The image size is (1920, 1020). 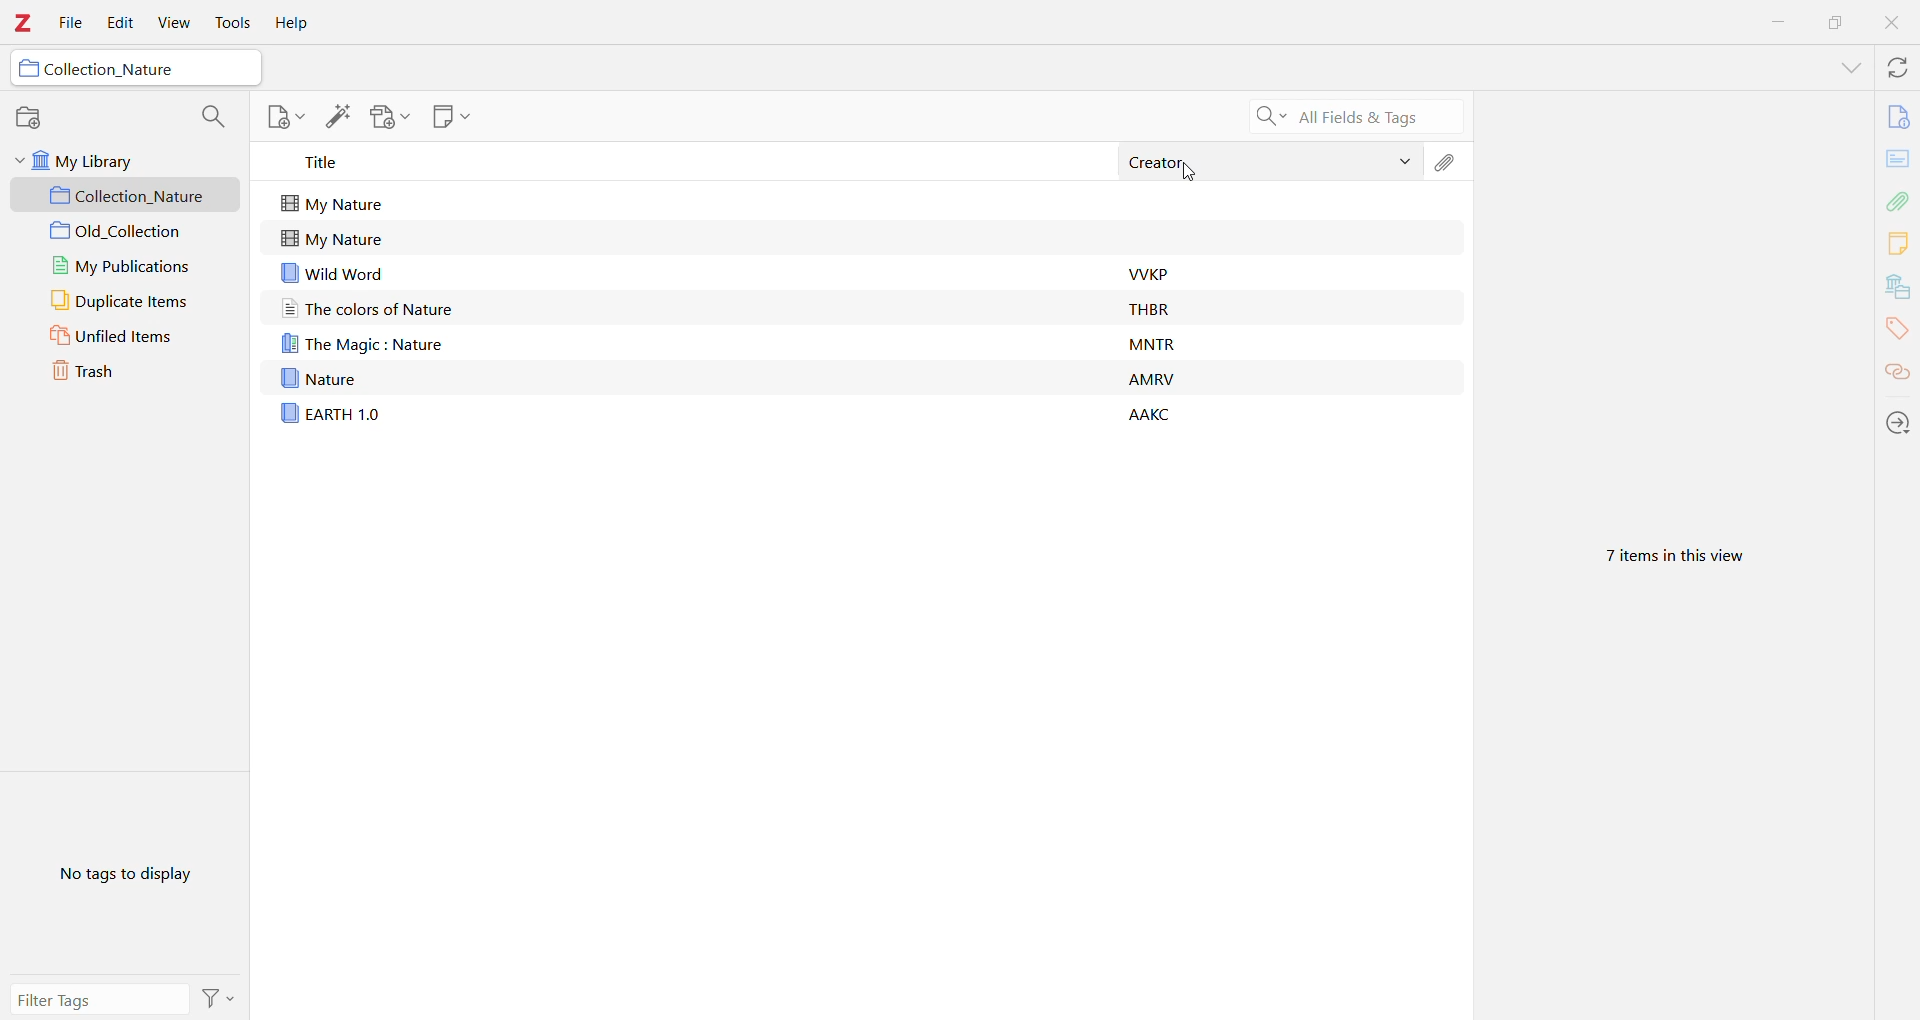 I want to click on Help, so click(x=295, y=25).